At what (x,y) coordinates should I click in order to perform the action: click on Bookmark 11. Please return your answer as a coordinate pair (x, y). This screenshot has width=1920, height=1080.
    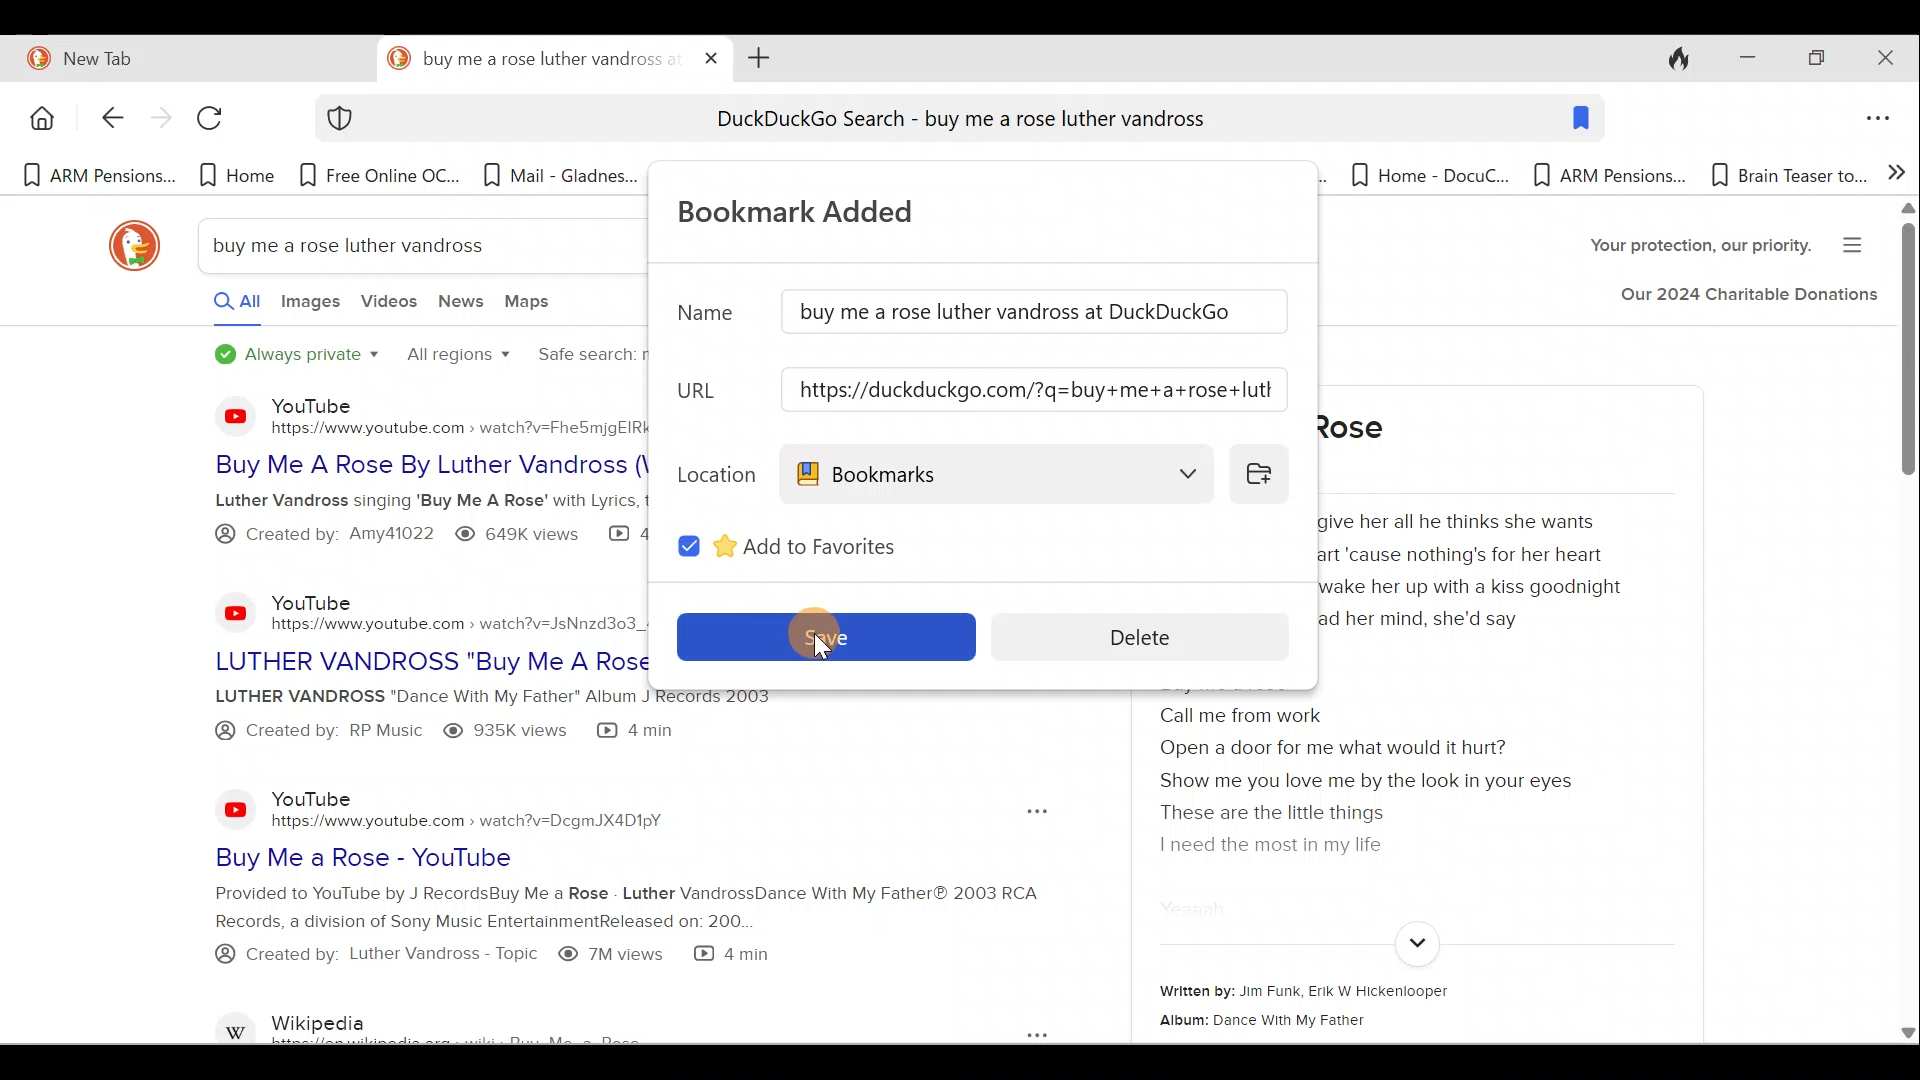
    Looking at the image, I should click on (1786, 175).